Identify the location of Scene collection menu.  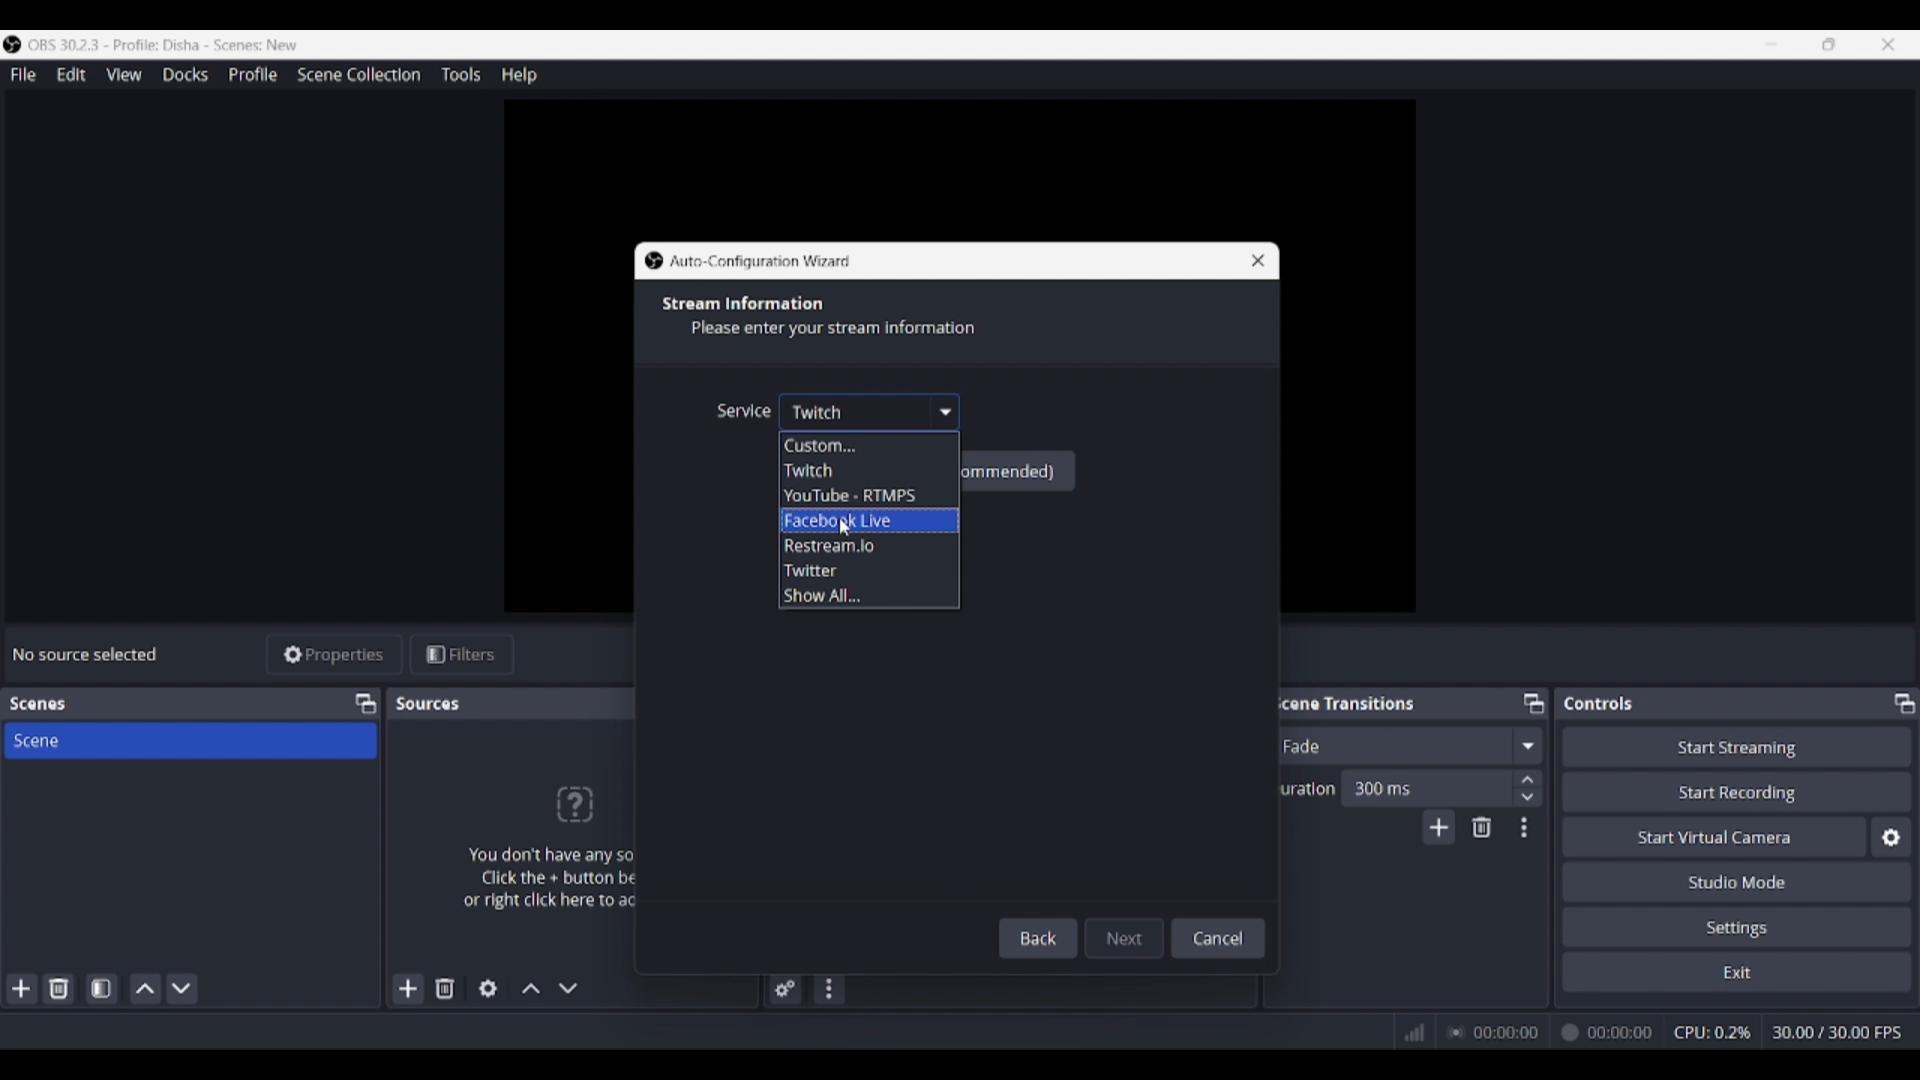
(358, 74).